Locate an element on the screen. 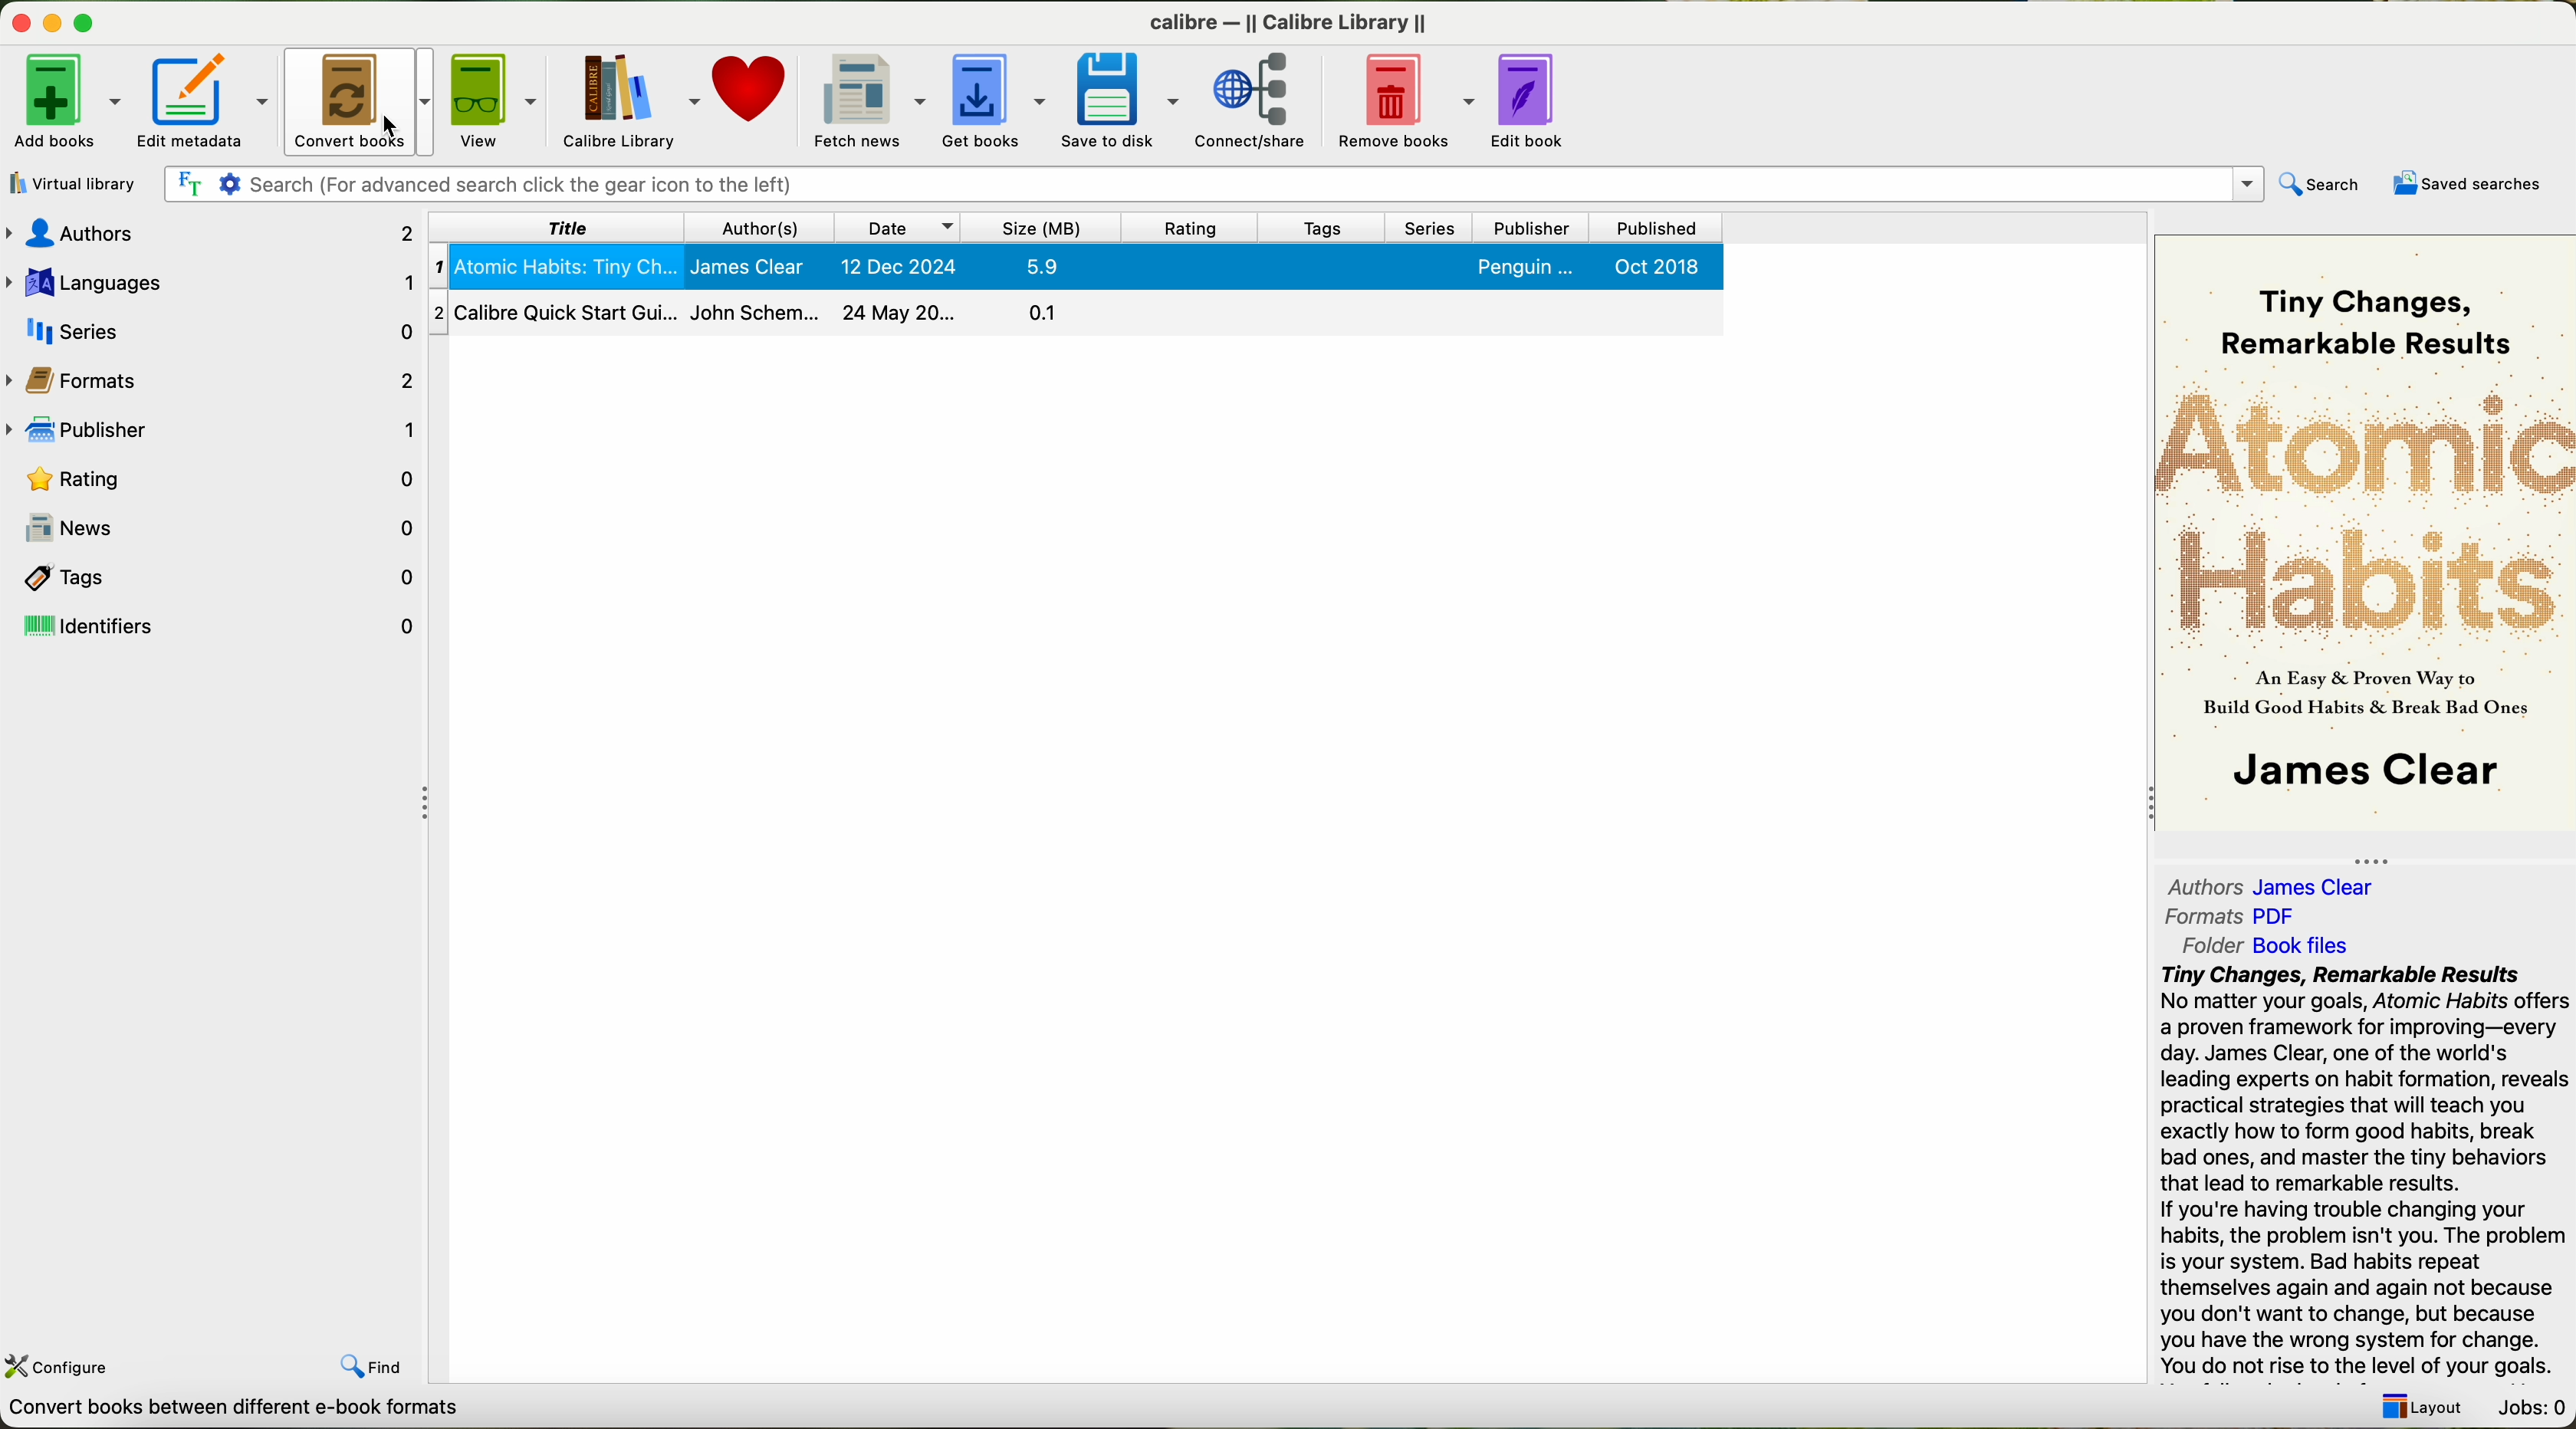 This screenshot has height=1429, width=2576. authors is located at coordinates (209, 235).